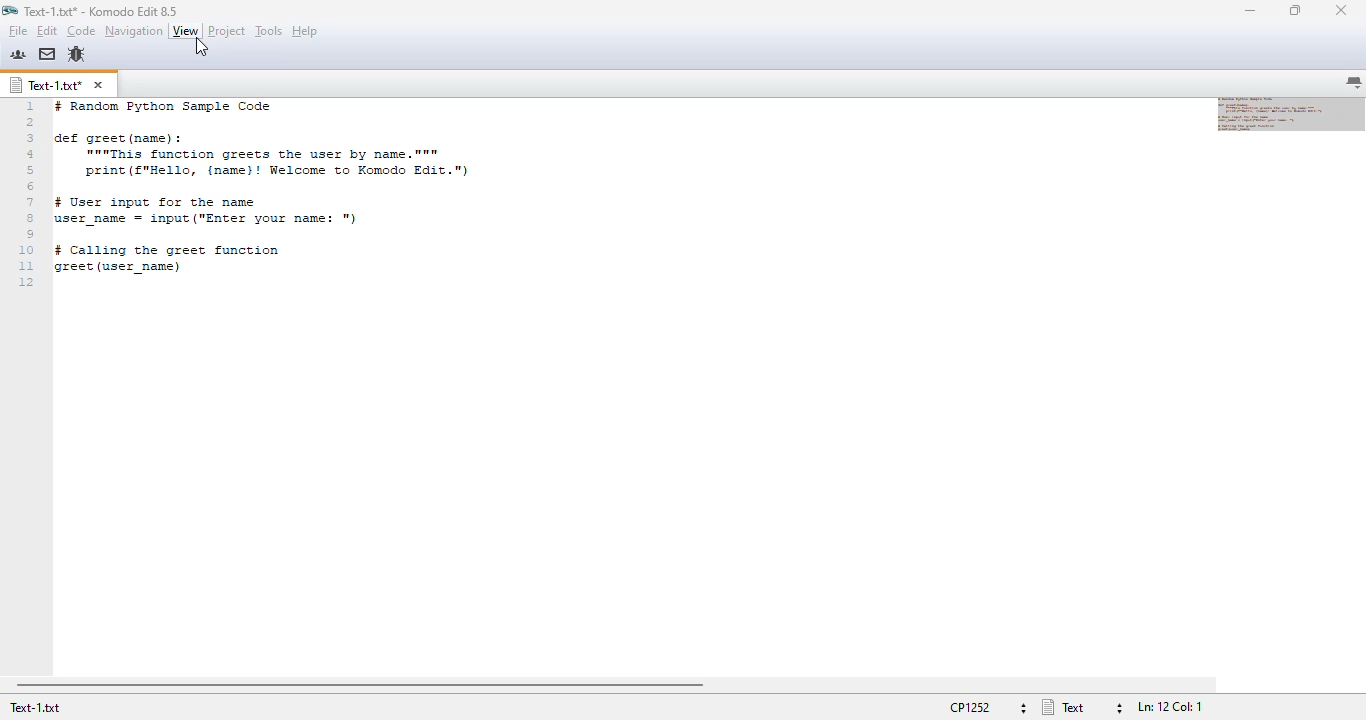  What do you see at coordinates (1291, 113) in the screenshot?
I see `minimap` at bounding box center [1291, 113].